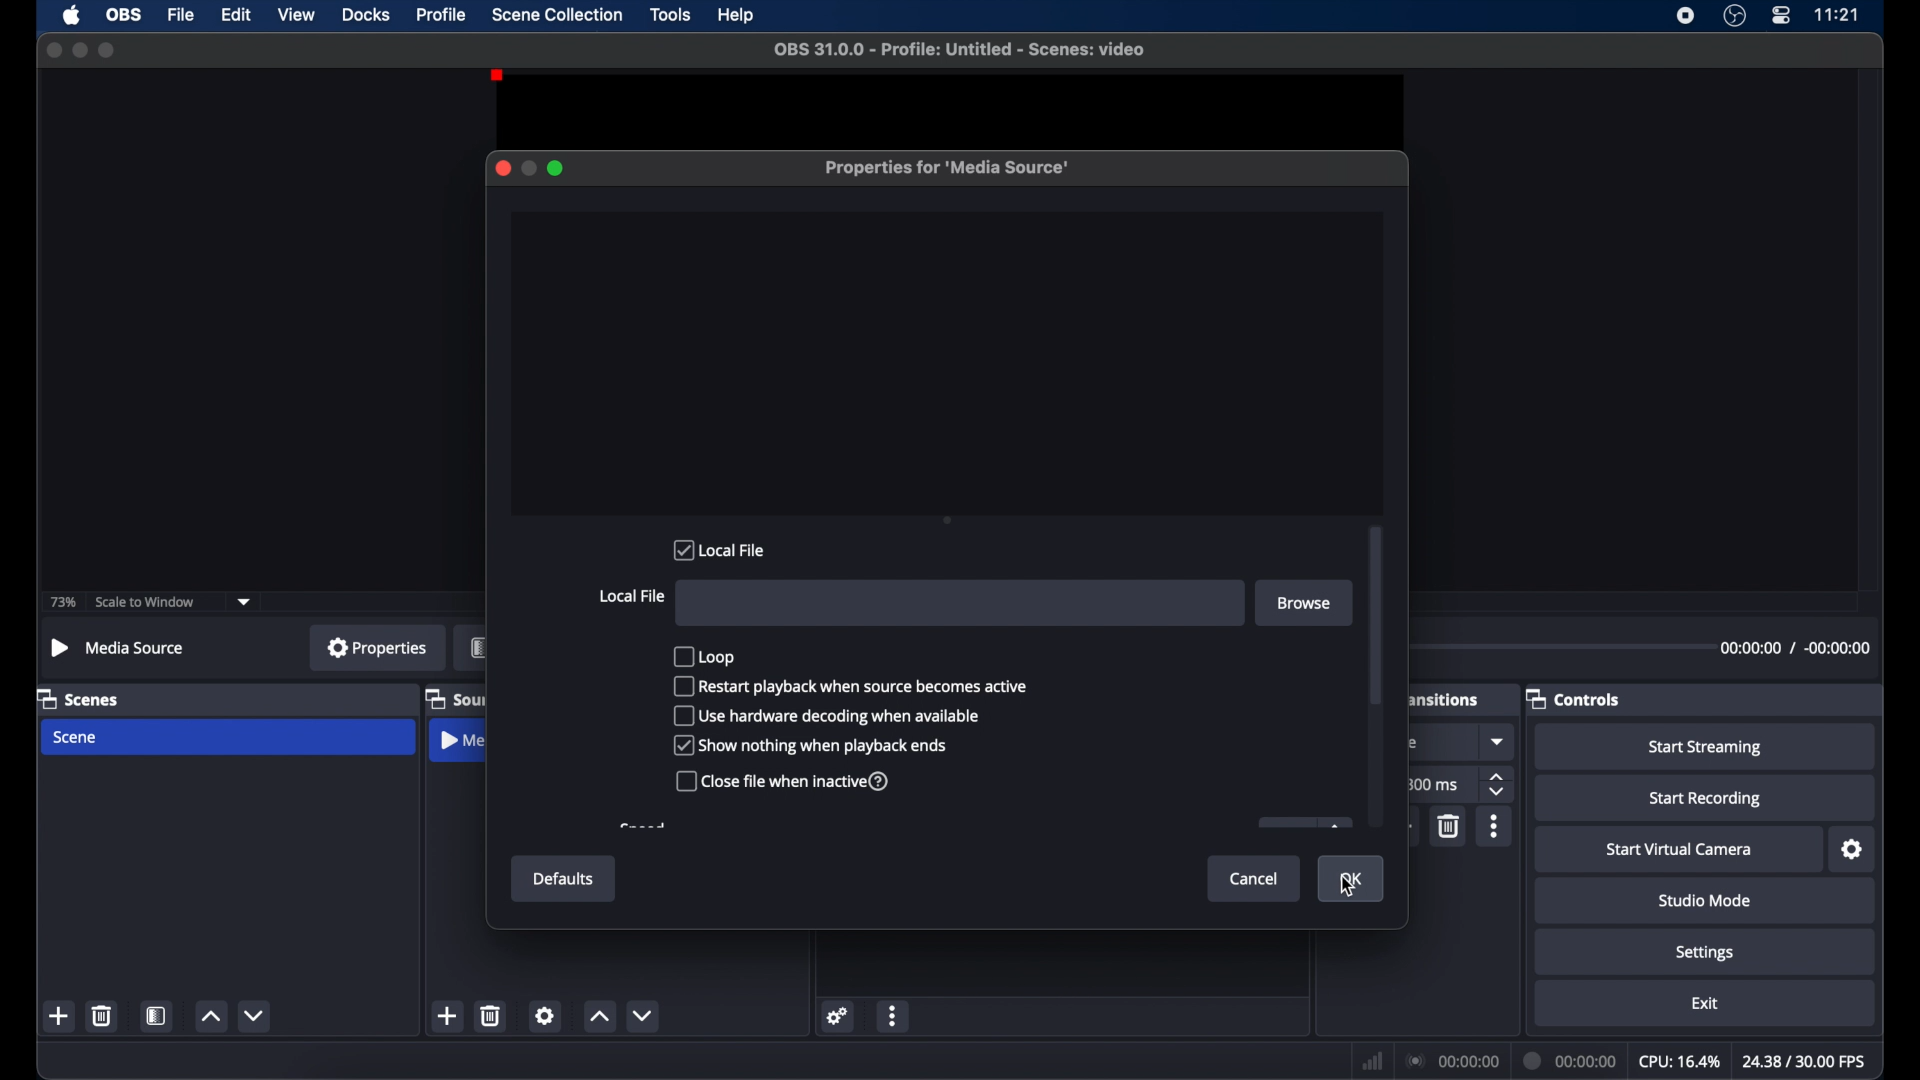 The height and width of the screenshot is (1080, 1920). I want to click on file name, so click(960, 50).